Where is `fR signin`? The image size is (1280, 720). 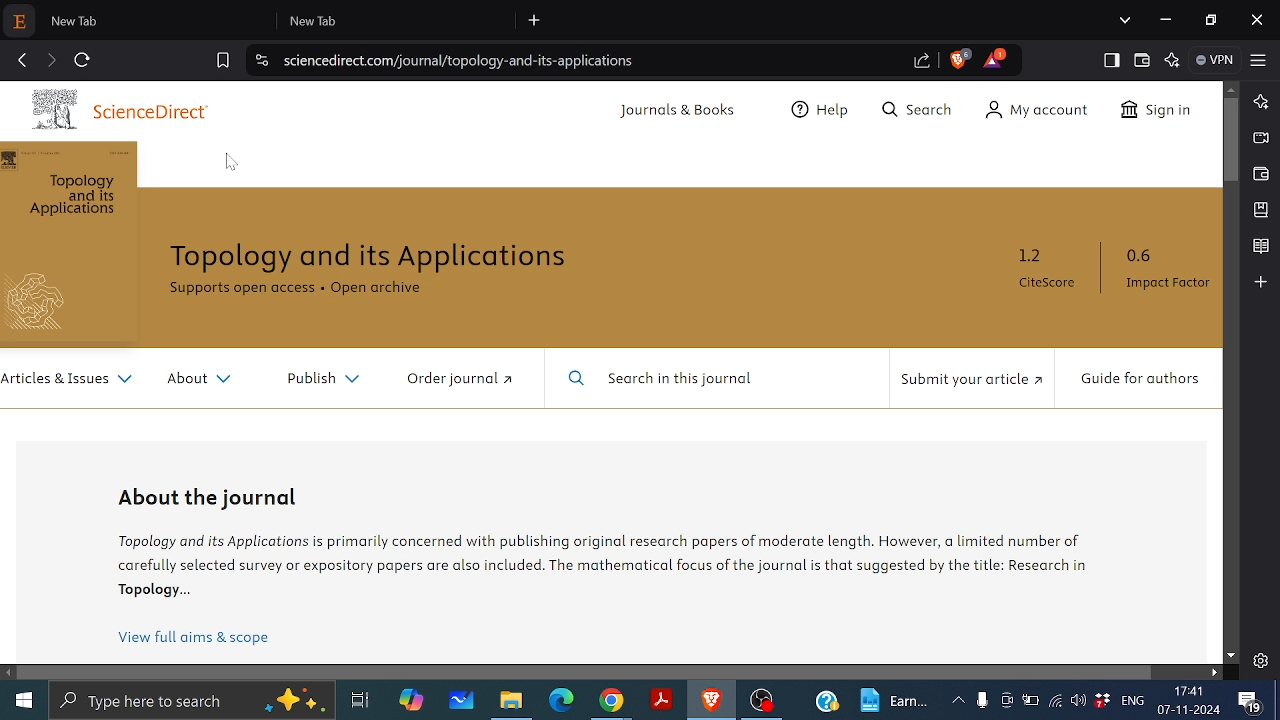 fR signin is located at coordinates (1154, 112).